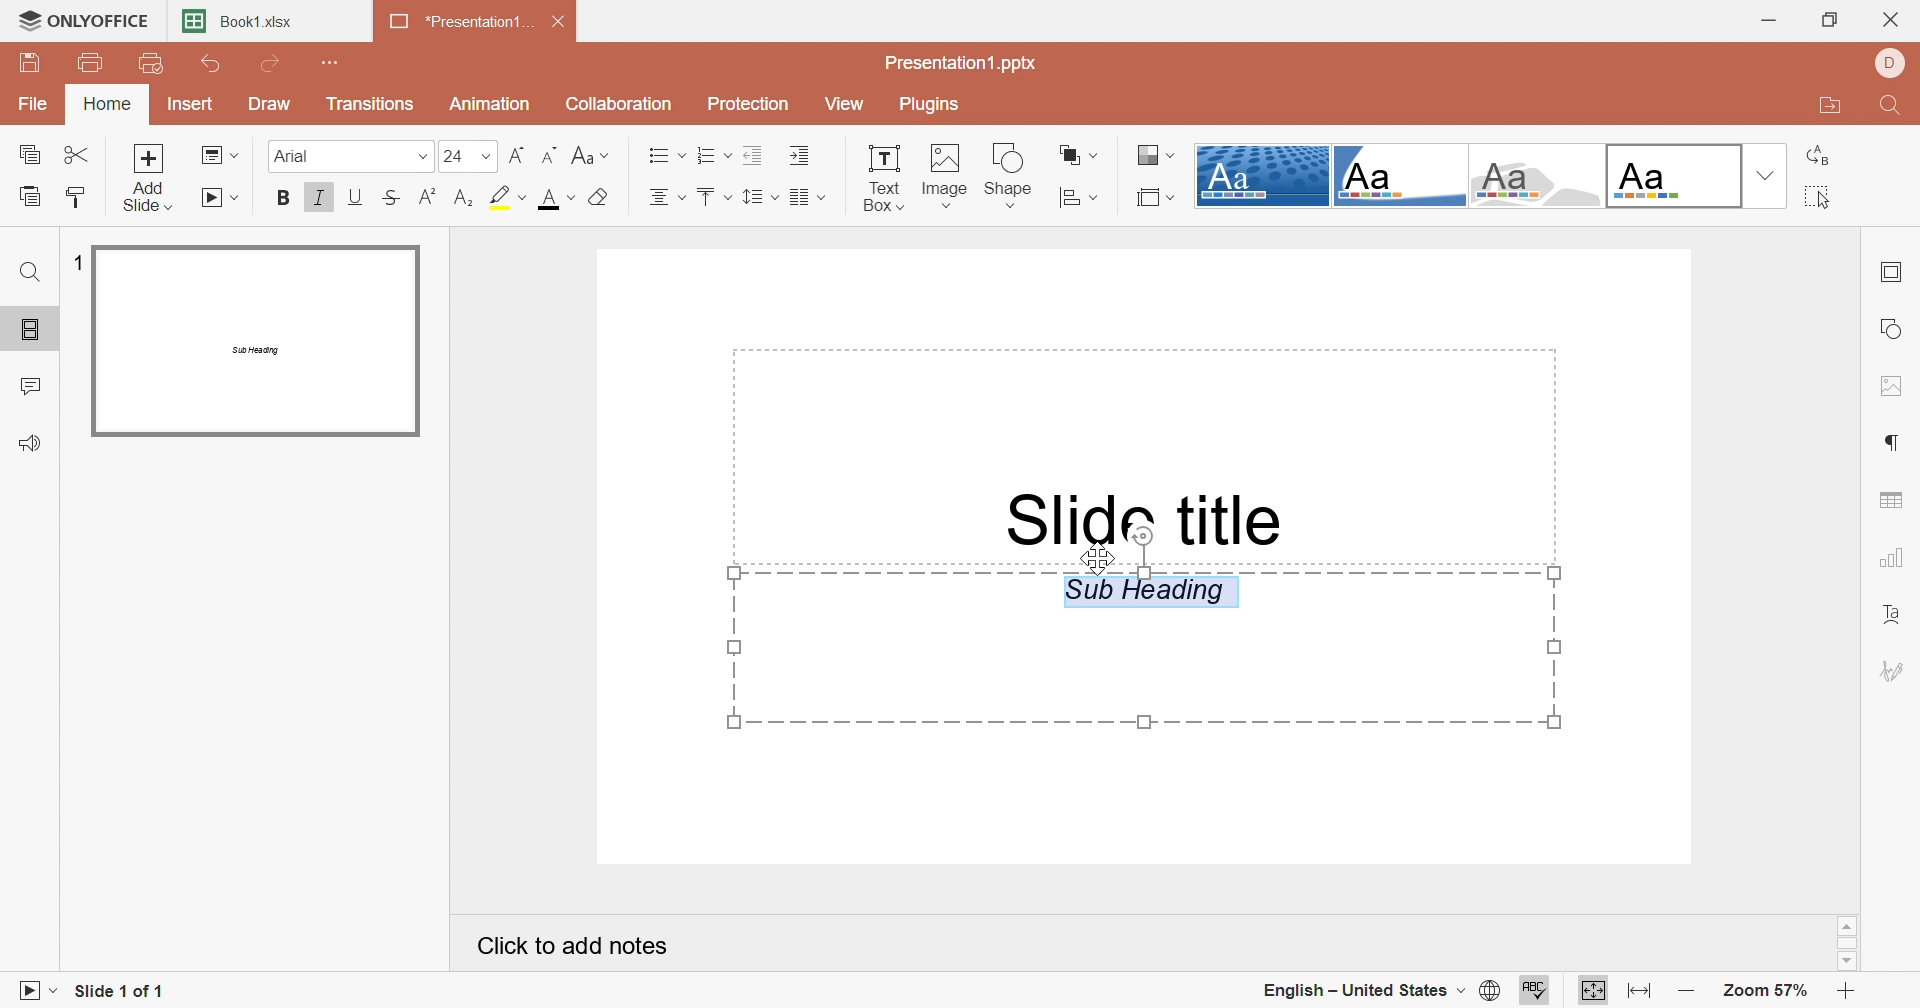 Image resolution: width=1920 pixels, height=1008 pixels. What do you see at coordinates (1895, 328) in the screenshot?
I see `Shape settings` at bounding box center [1895, 328].